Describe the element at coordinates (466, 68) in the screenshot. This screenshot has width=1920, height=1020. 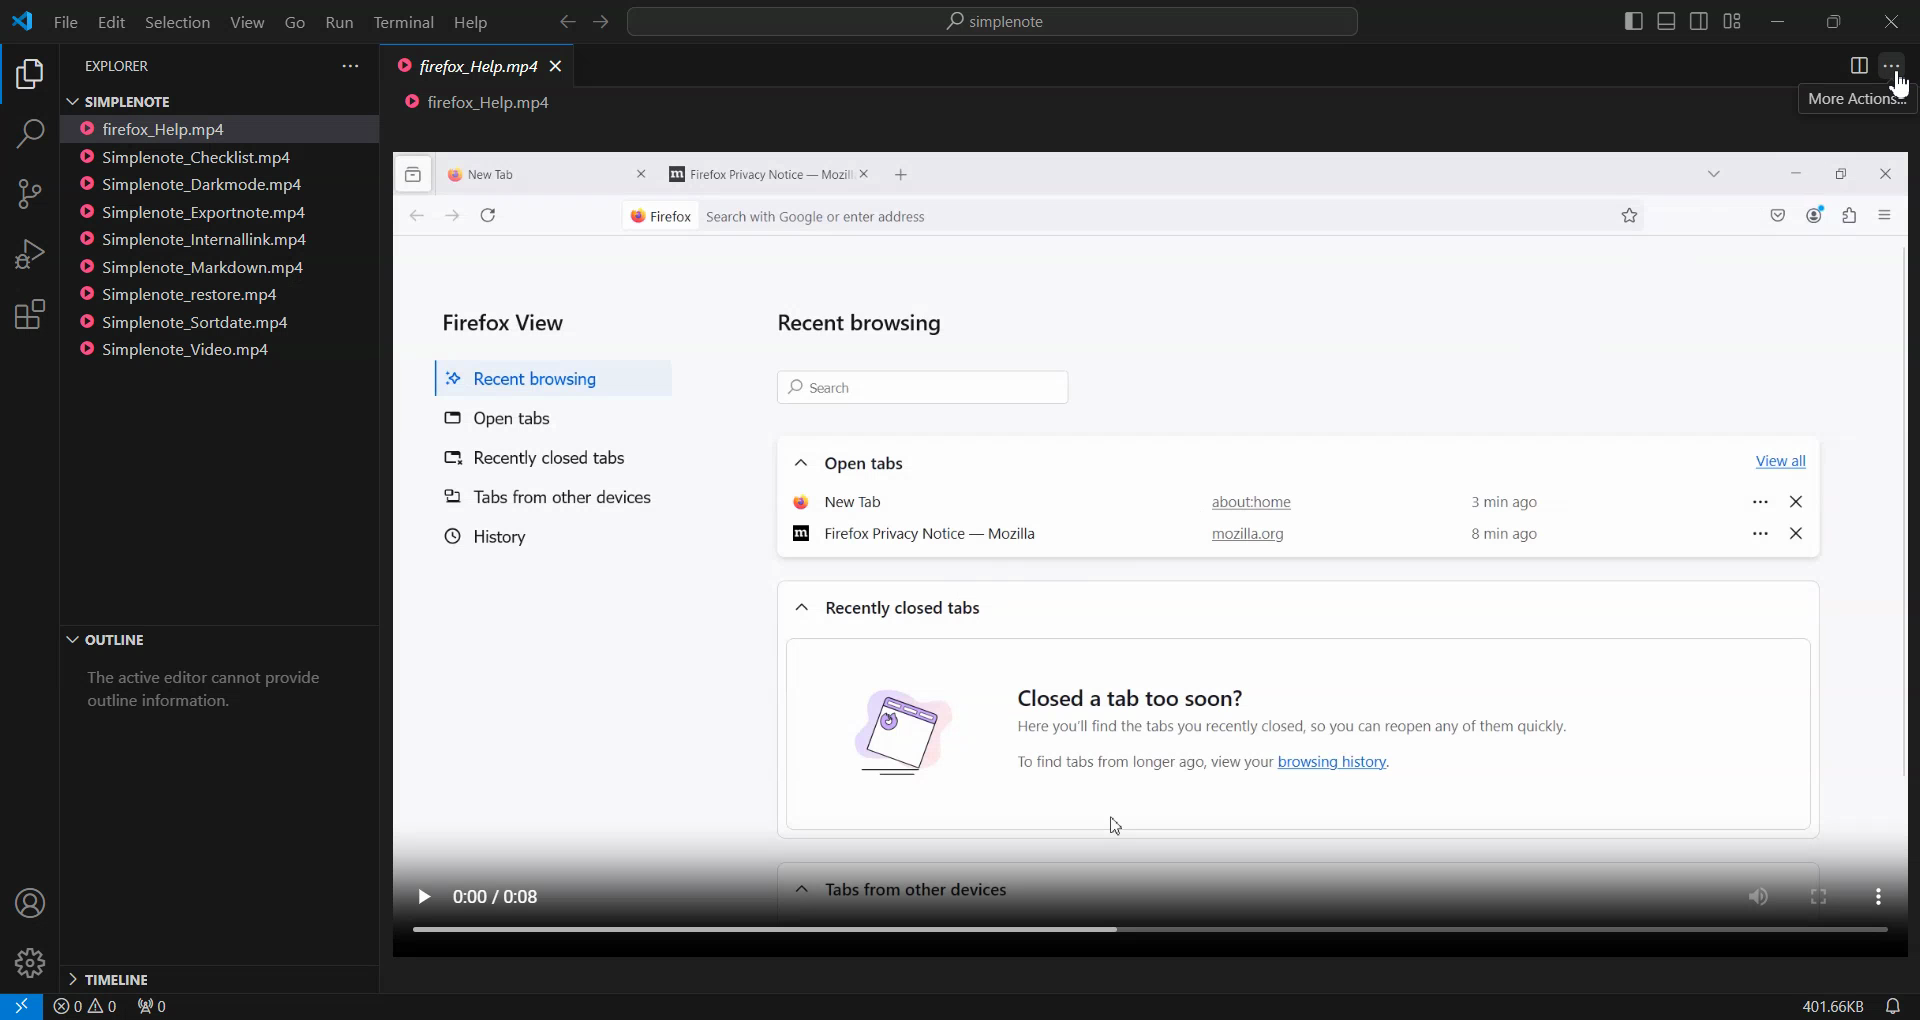
I see `firefox_Help.mp4` at that location.